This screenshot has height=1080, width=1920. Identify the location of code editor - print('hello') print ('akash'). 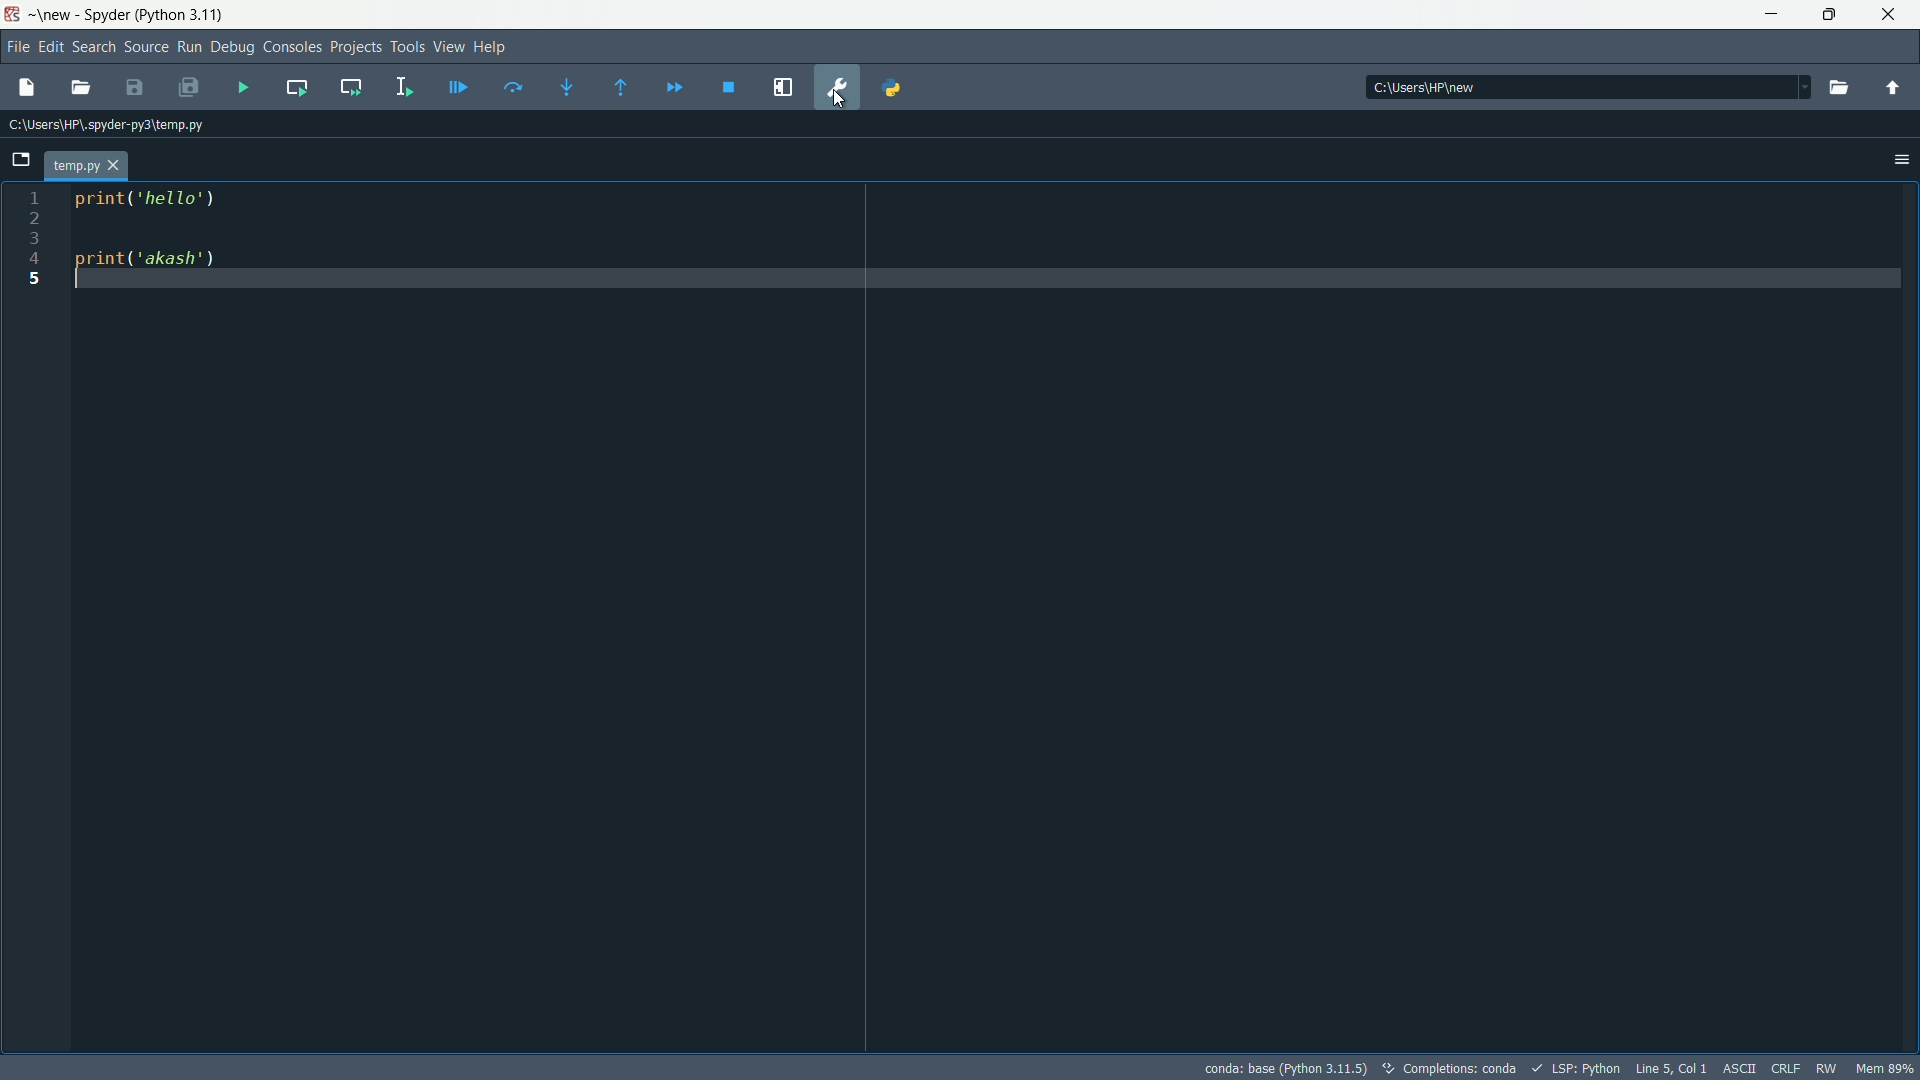
(141, 238).